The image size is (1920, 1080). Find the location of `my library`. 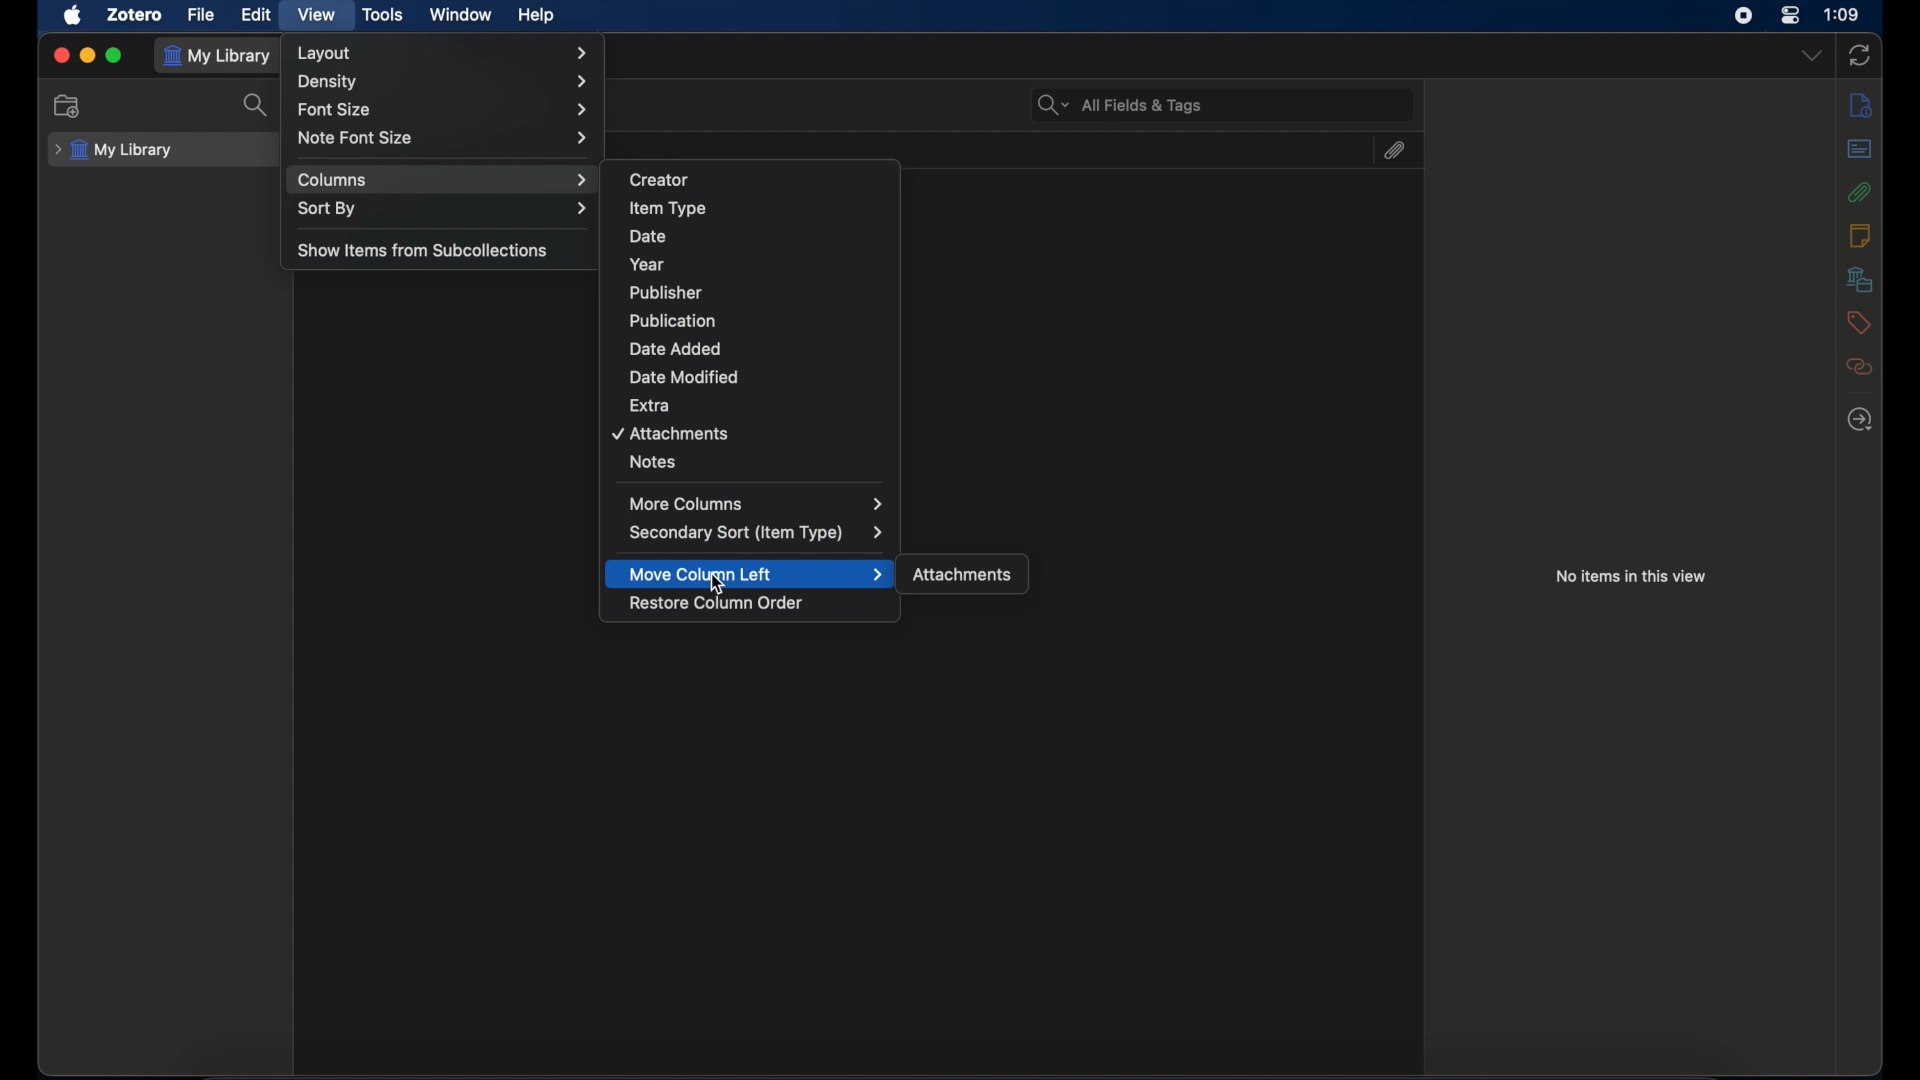

my library is located at coordinates (114, 149).